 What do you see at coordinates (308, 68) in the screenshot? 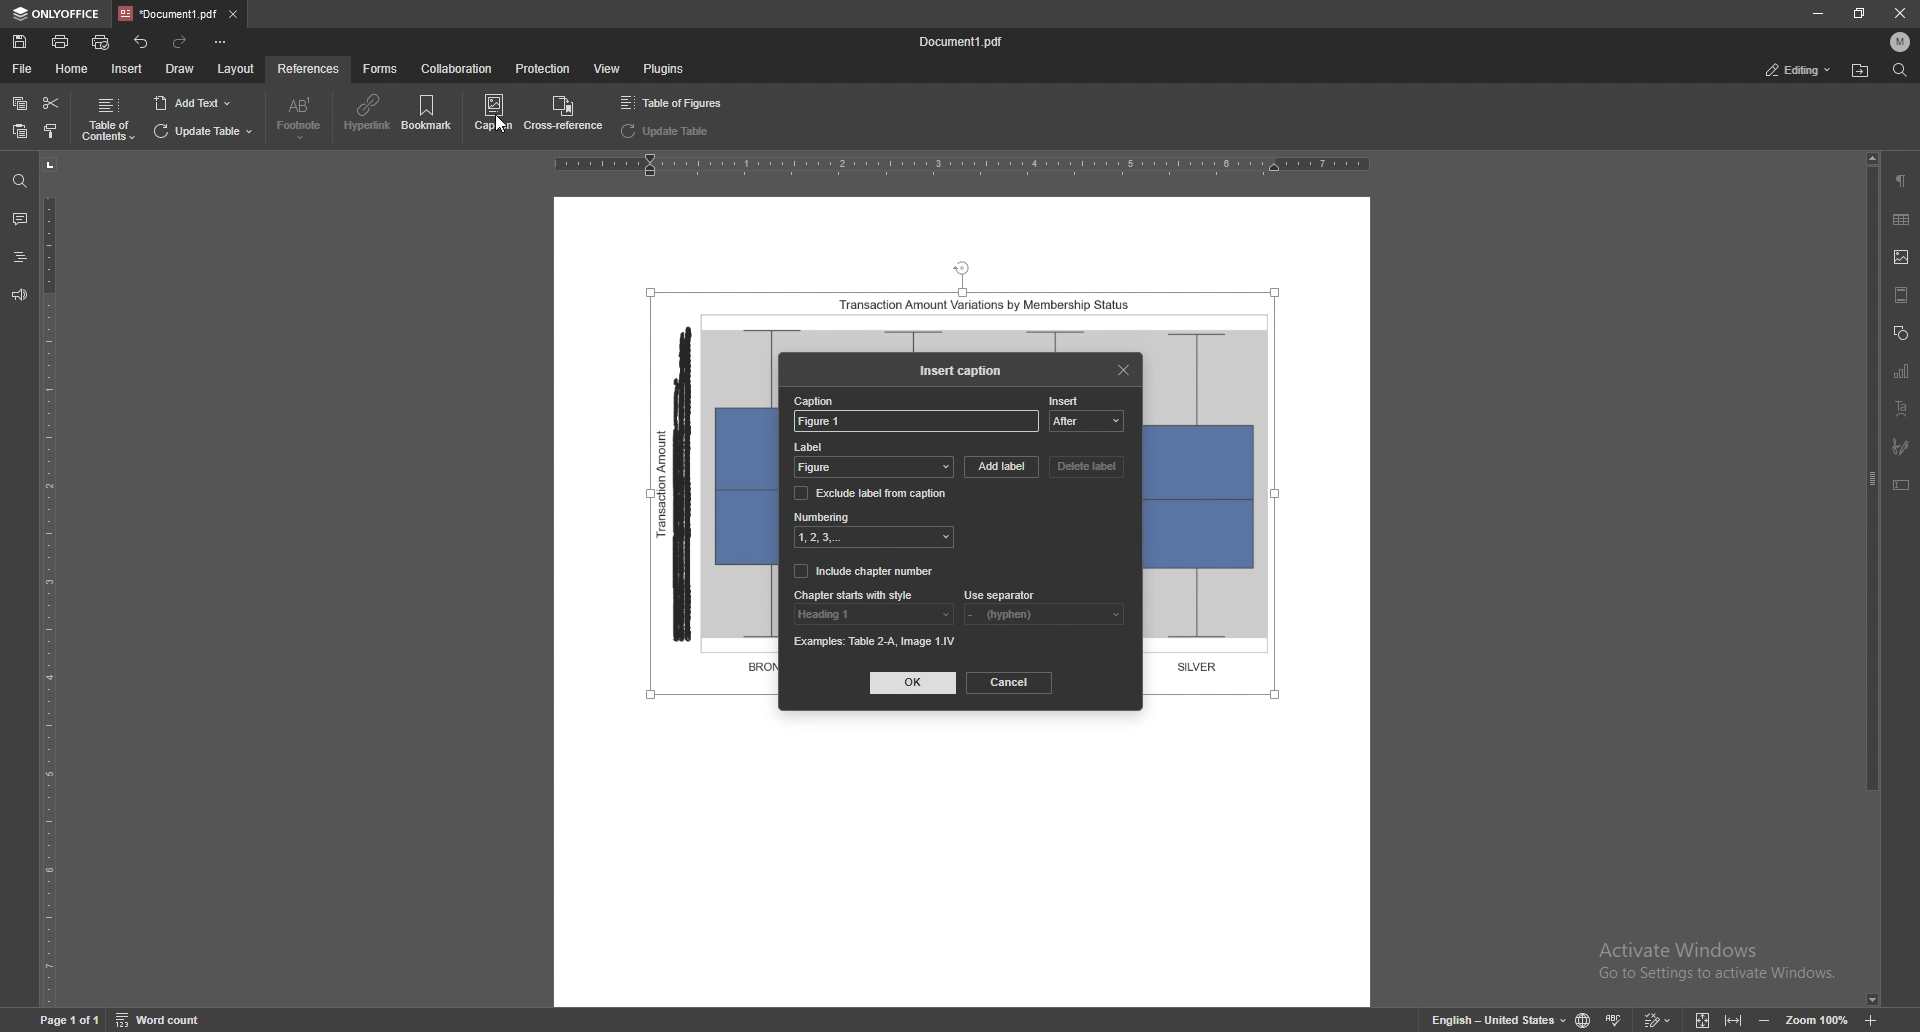
I see `references` at bounding box center [308, 68].